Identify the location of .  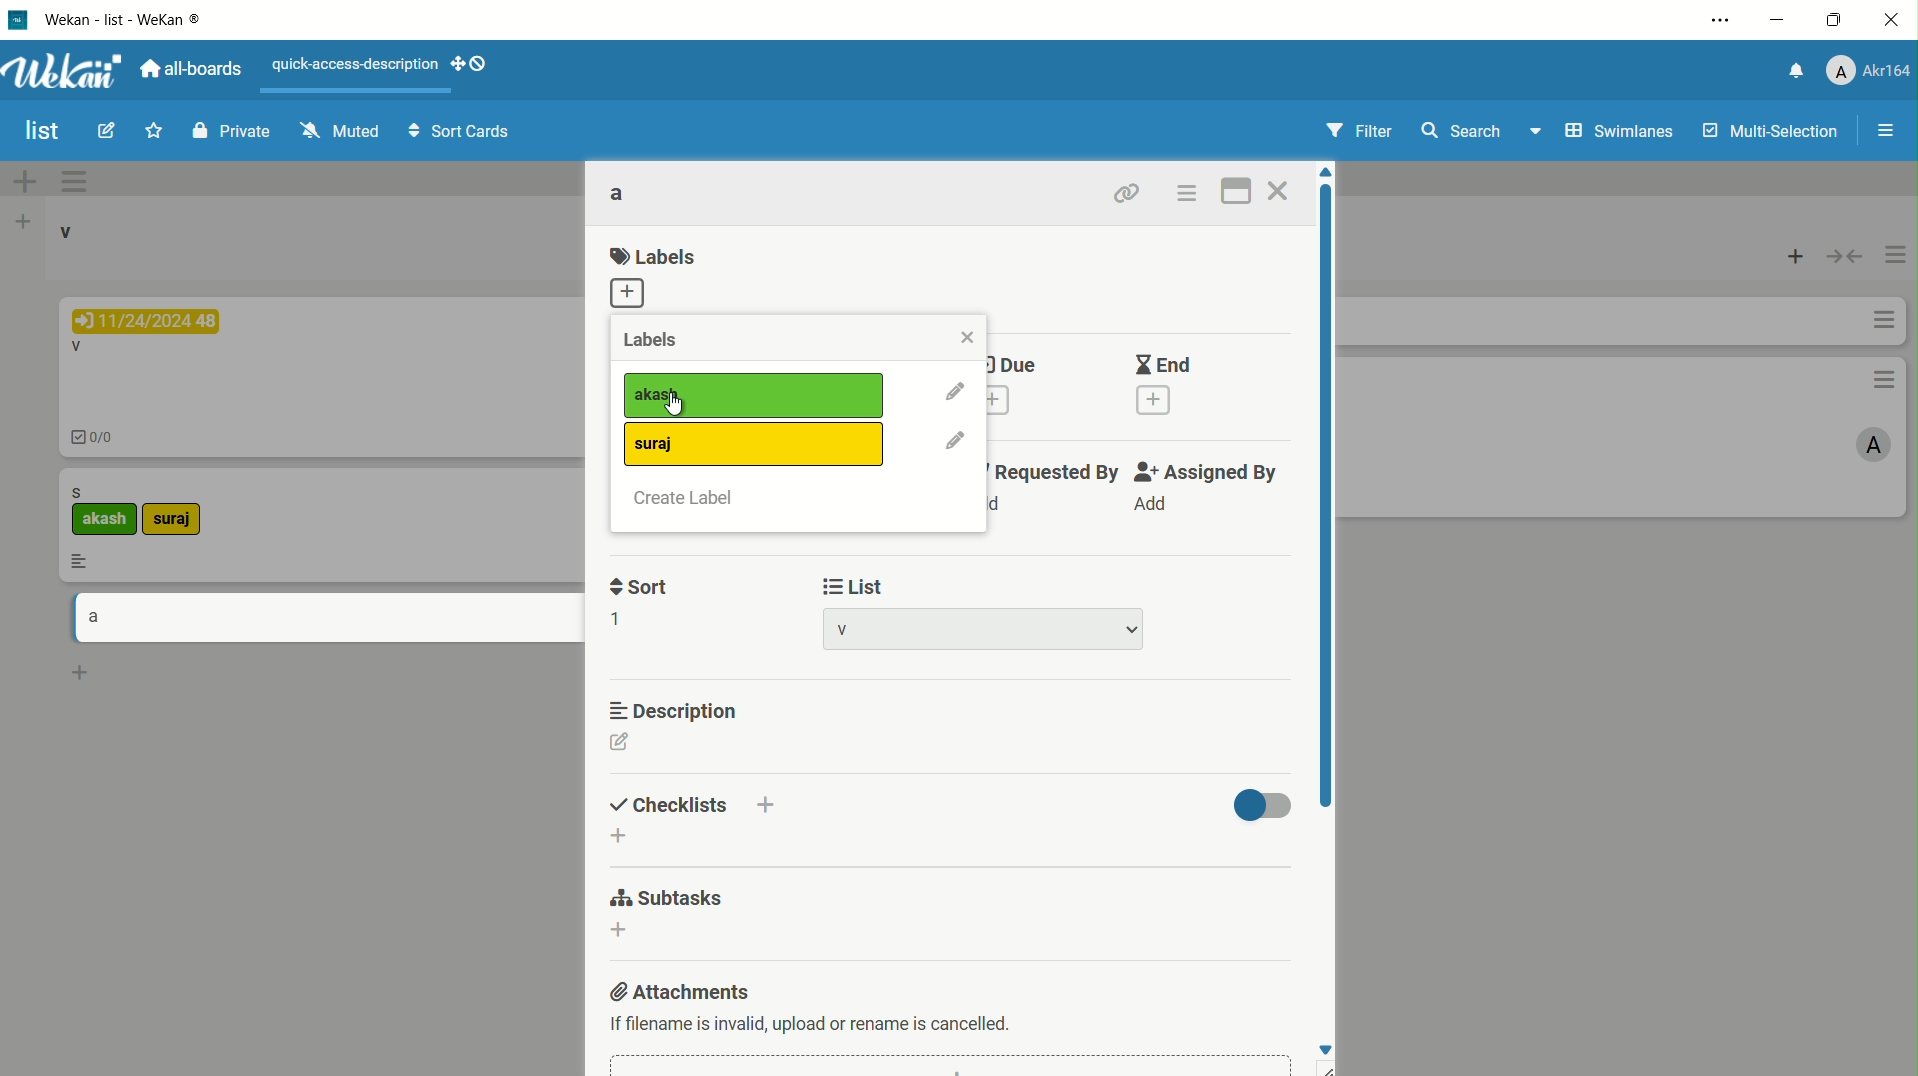
(616, 619).